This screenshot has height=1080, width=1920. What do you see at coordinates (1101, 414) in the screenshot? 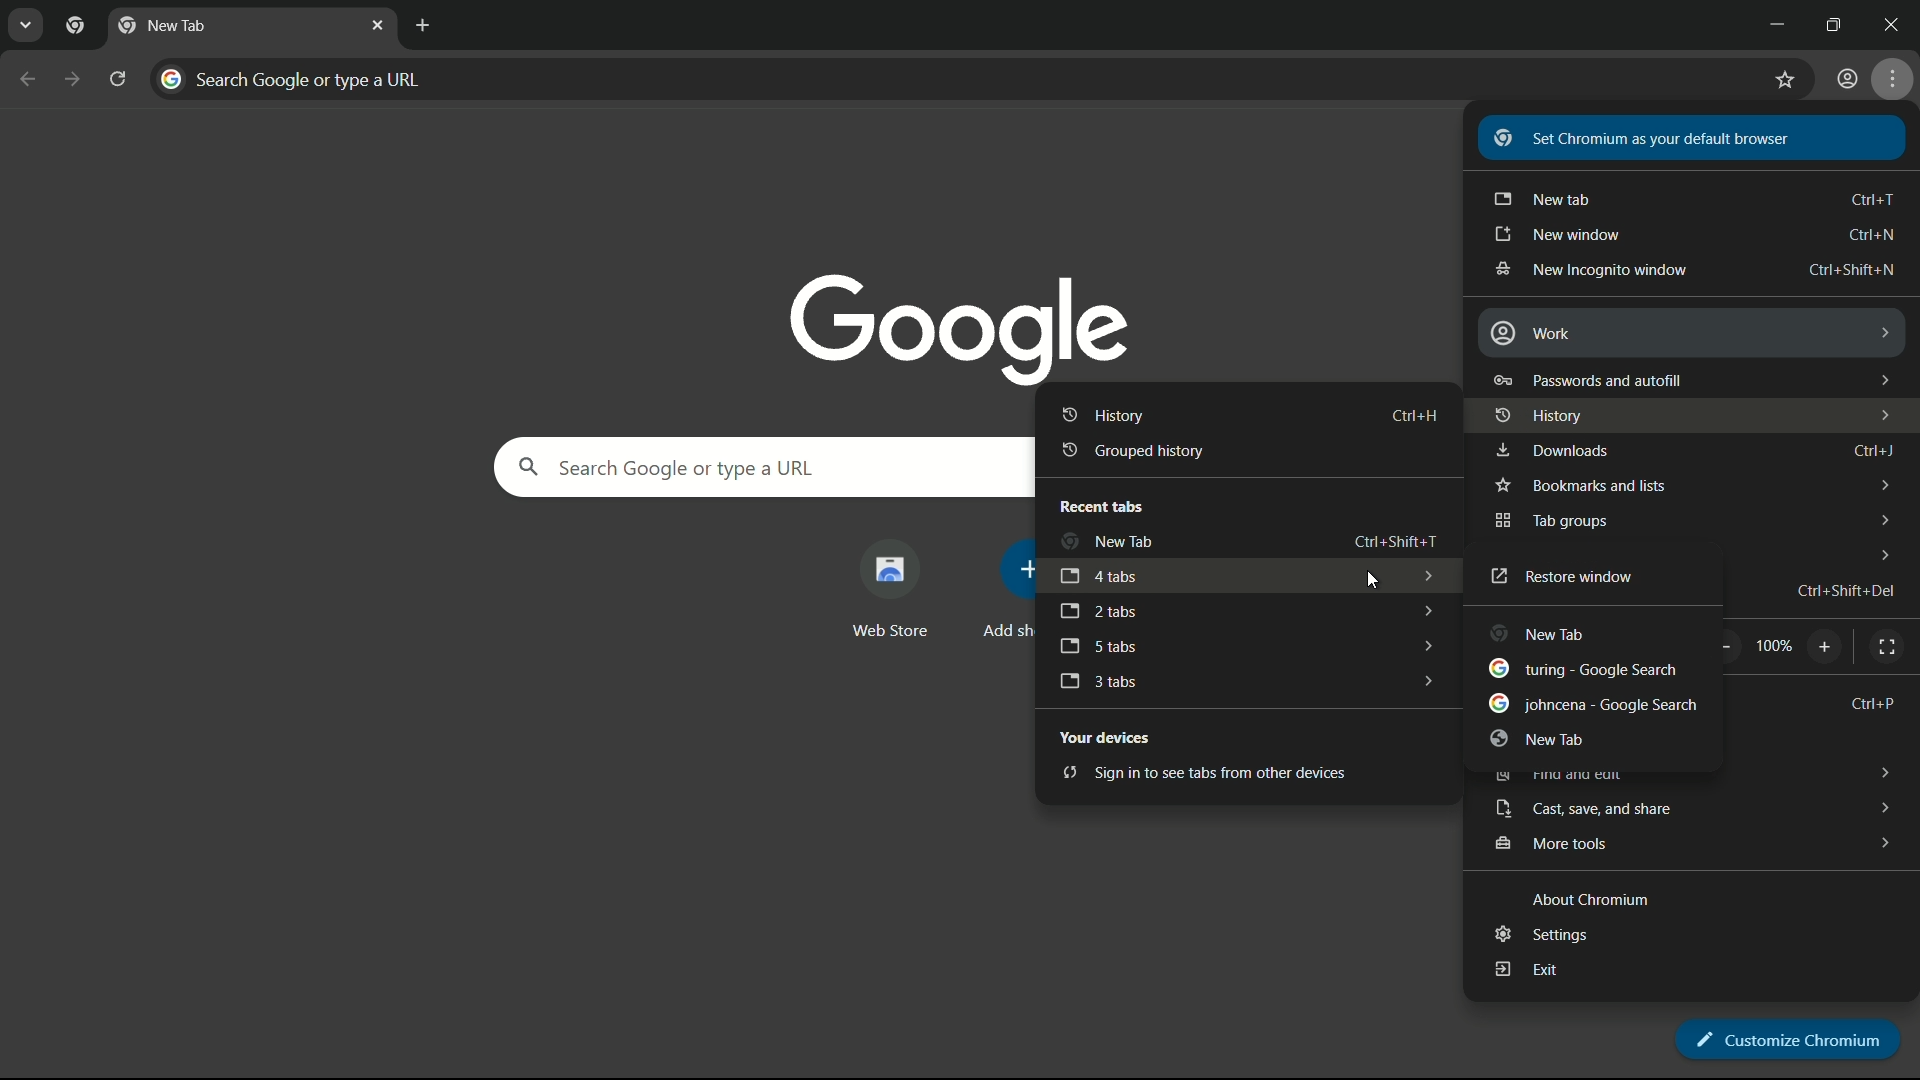
I see `history` at bounding box center [1101, 414].